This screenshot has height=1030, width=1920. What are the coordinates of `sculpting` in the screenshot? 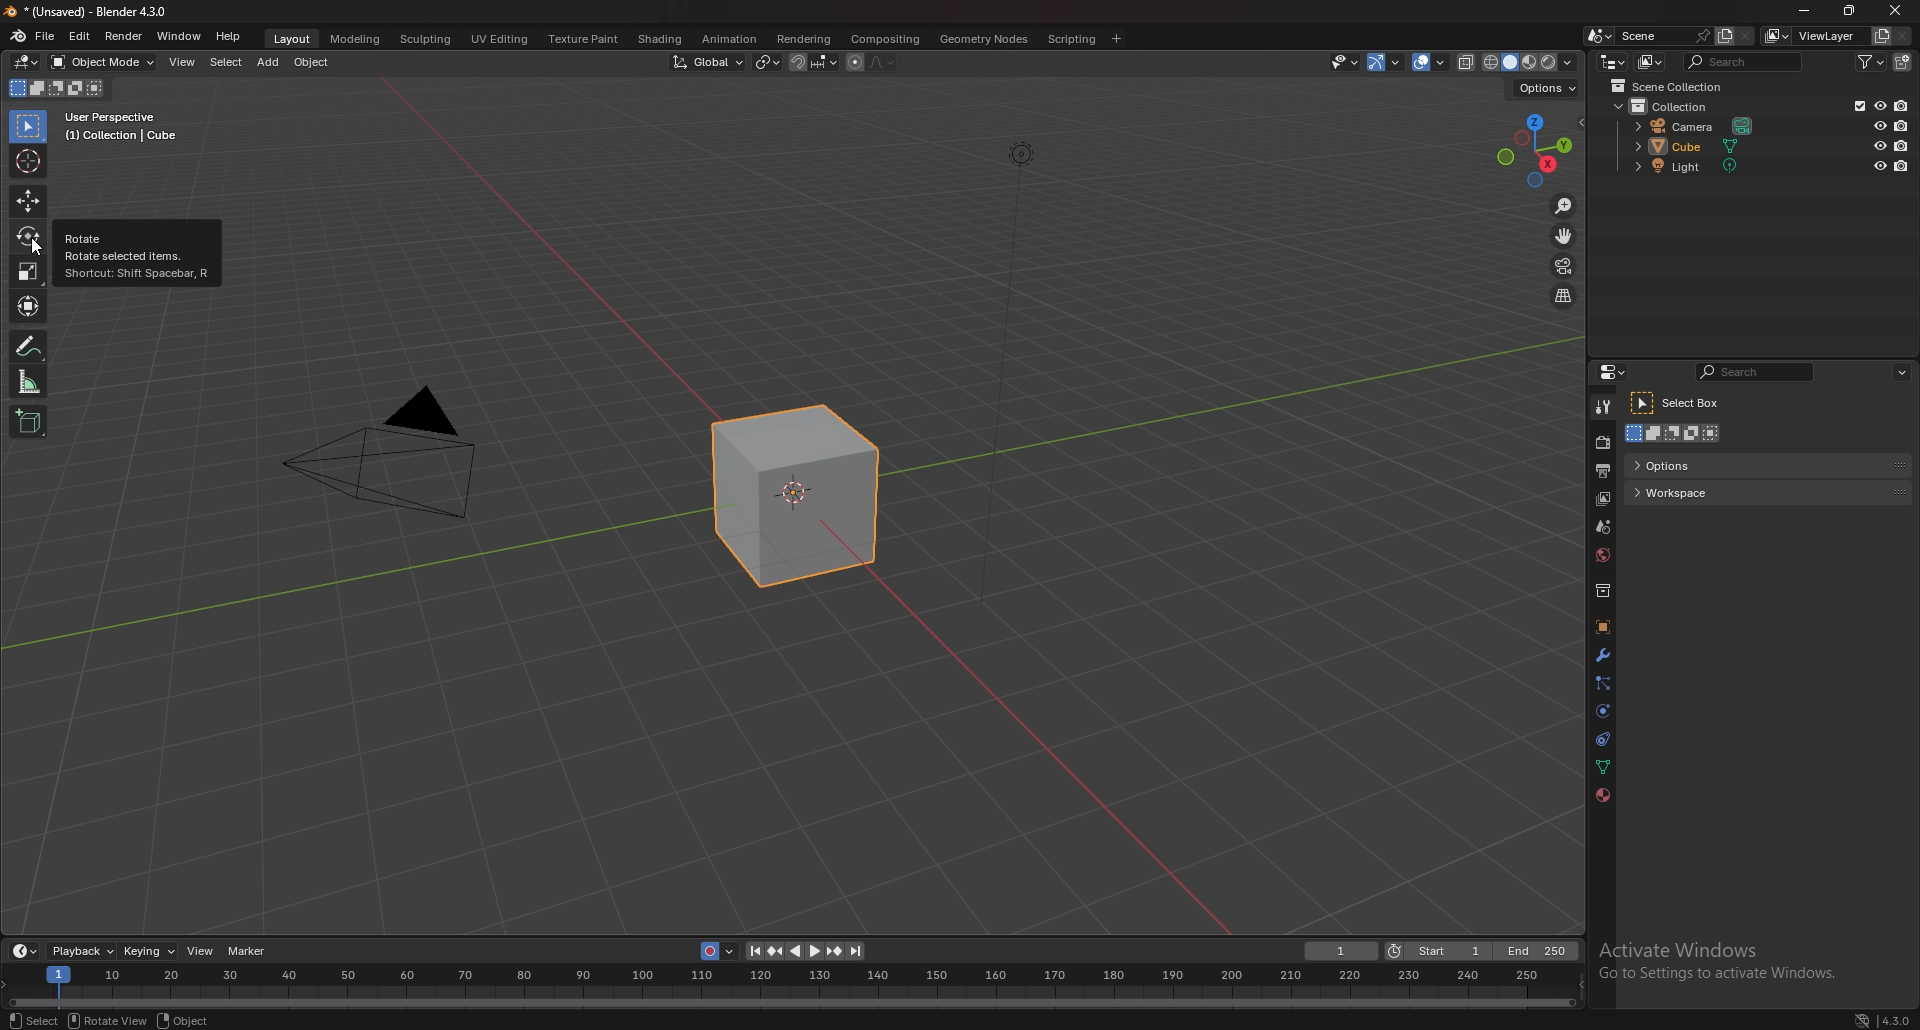 It's located at (428, 39).